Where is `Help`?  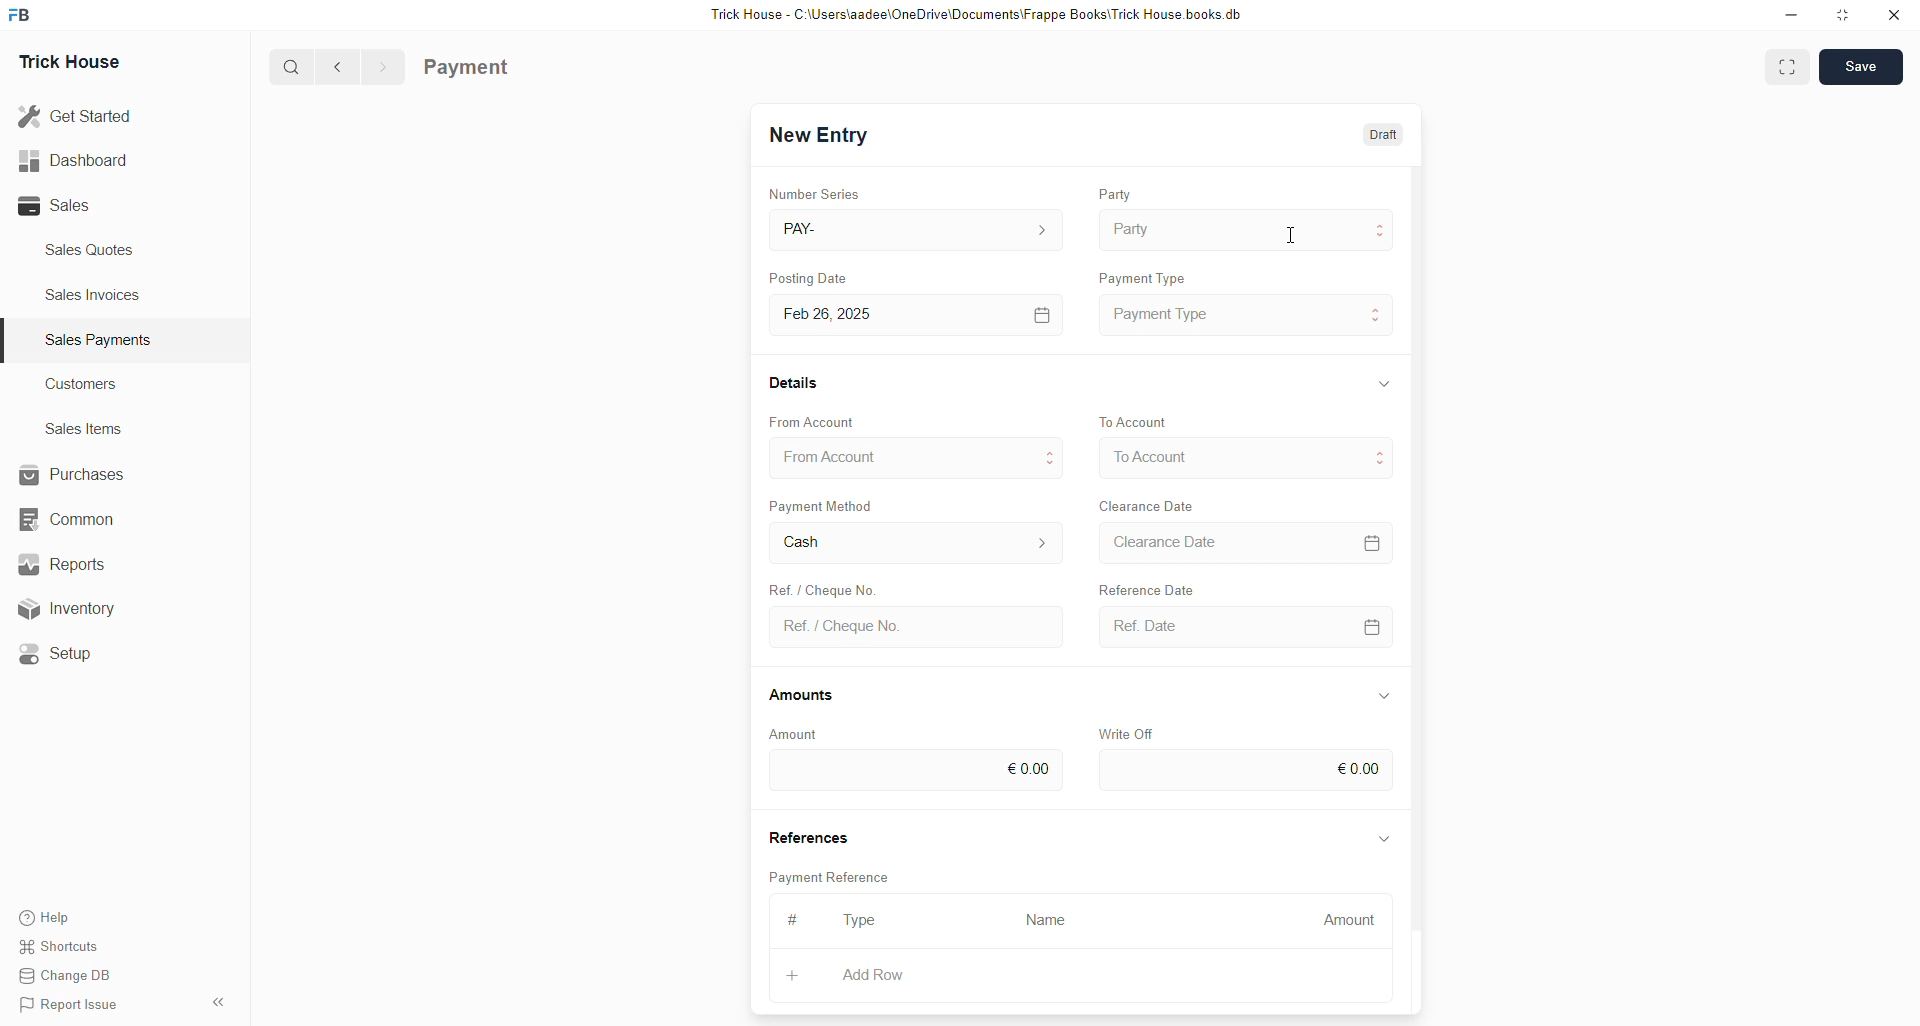 Help is located at coordinates (48, 912).